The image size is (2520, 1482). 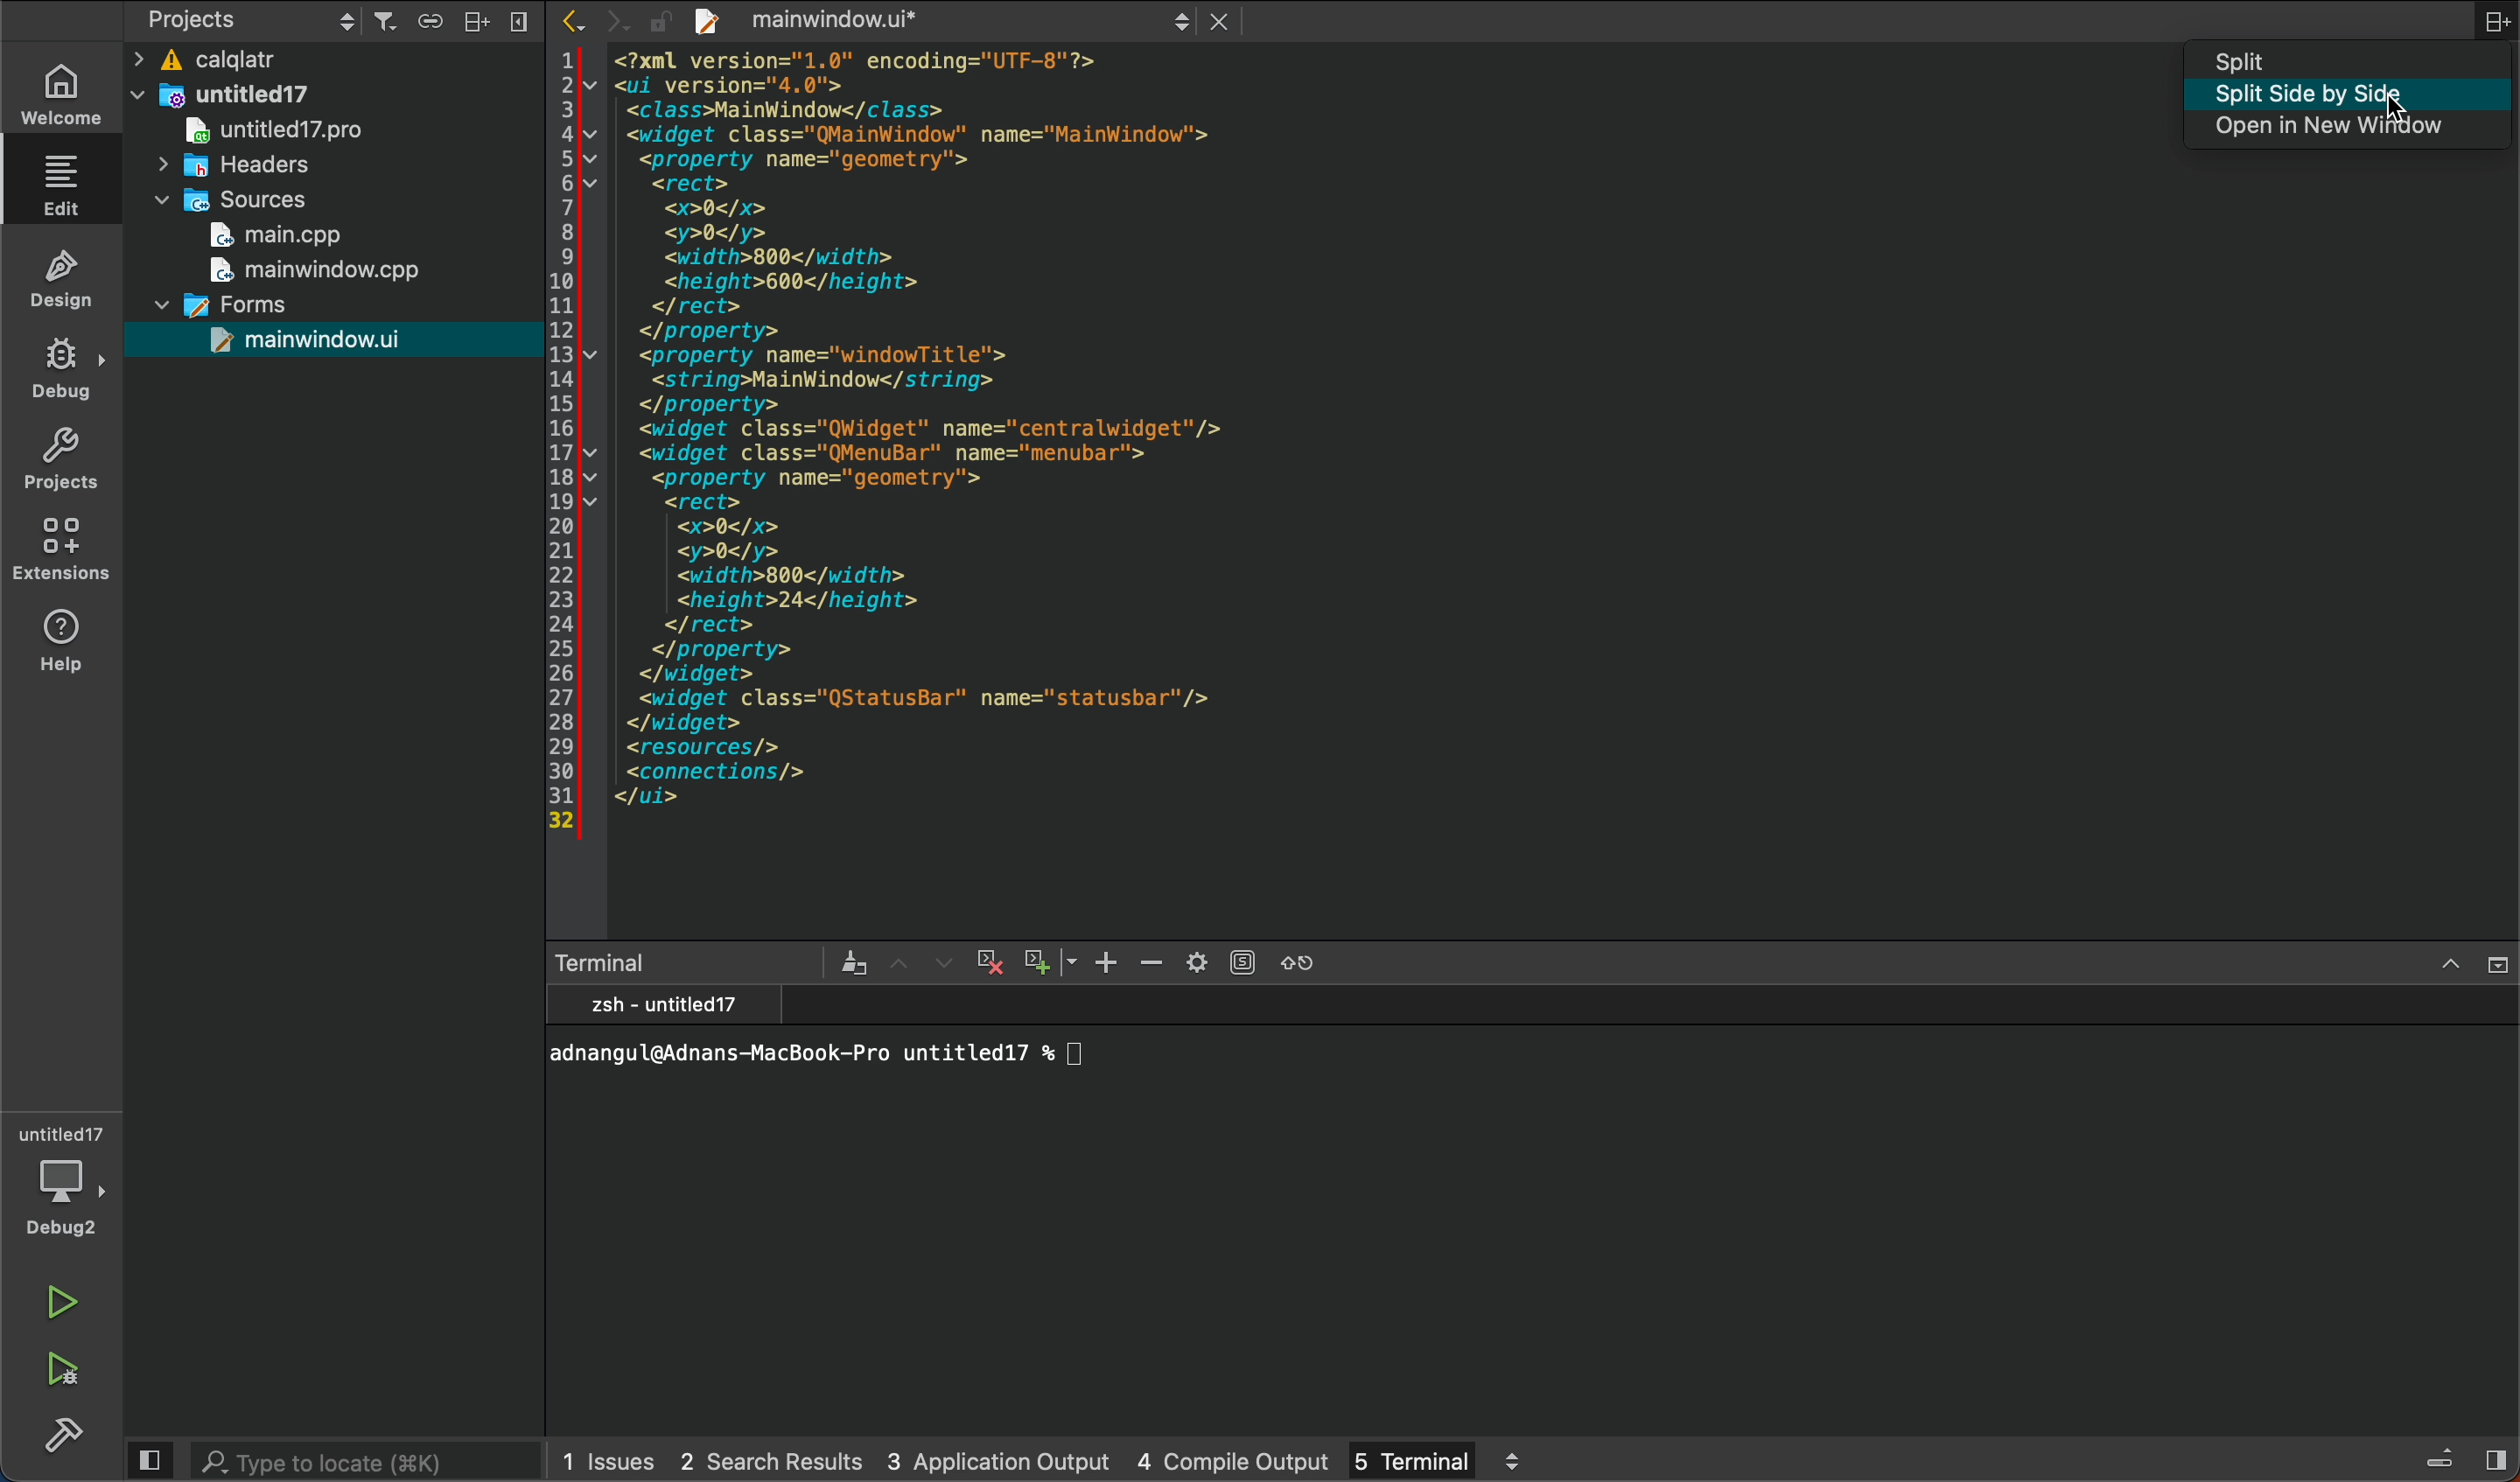 I want to click on zoom in, so click(x=1105, y=962).